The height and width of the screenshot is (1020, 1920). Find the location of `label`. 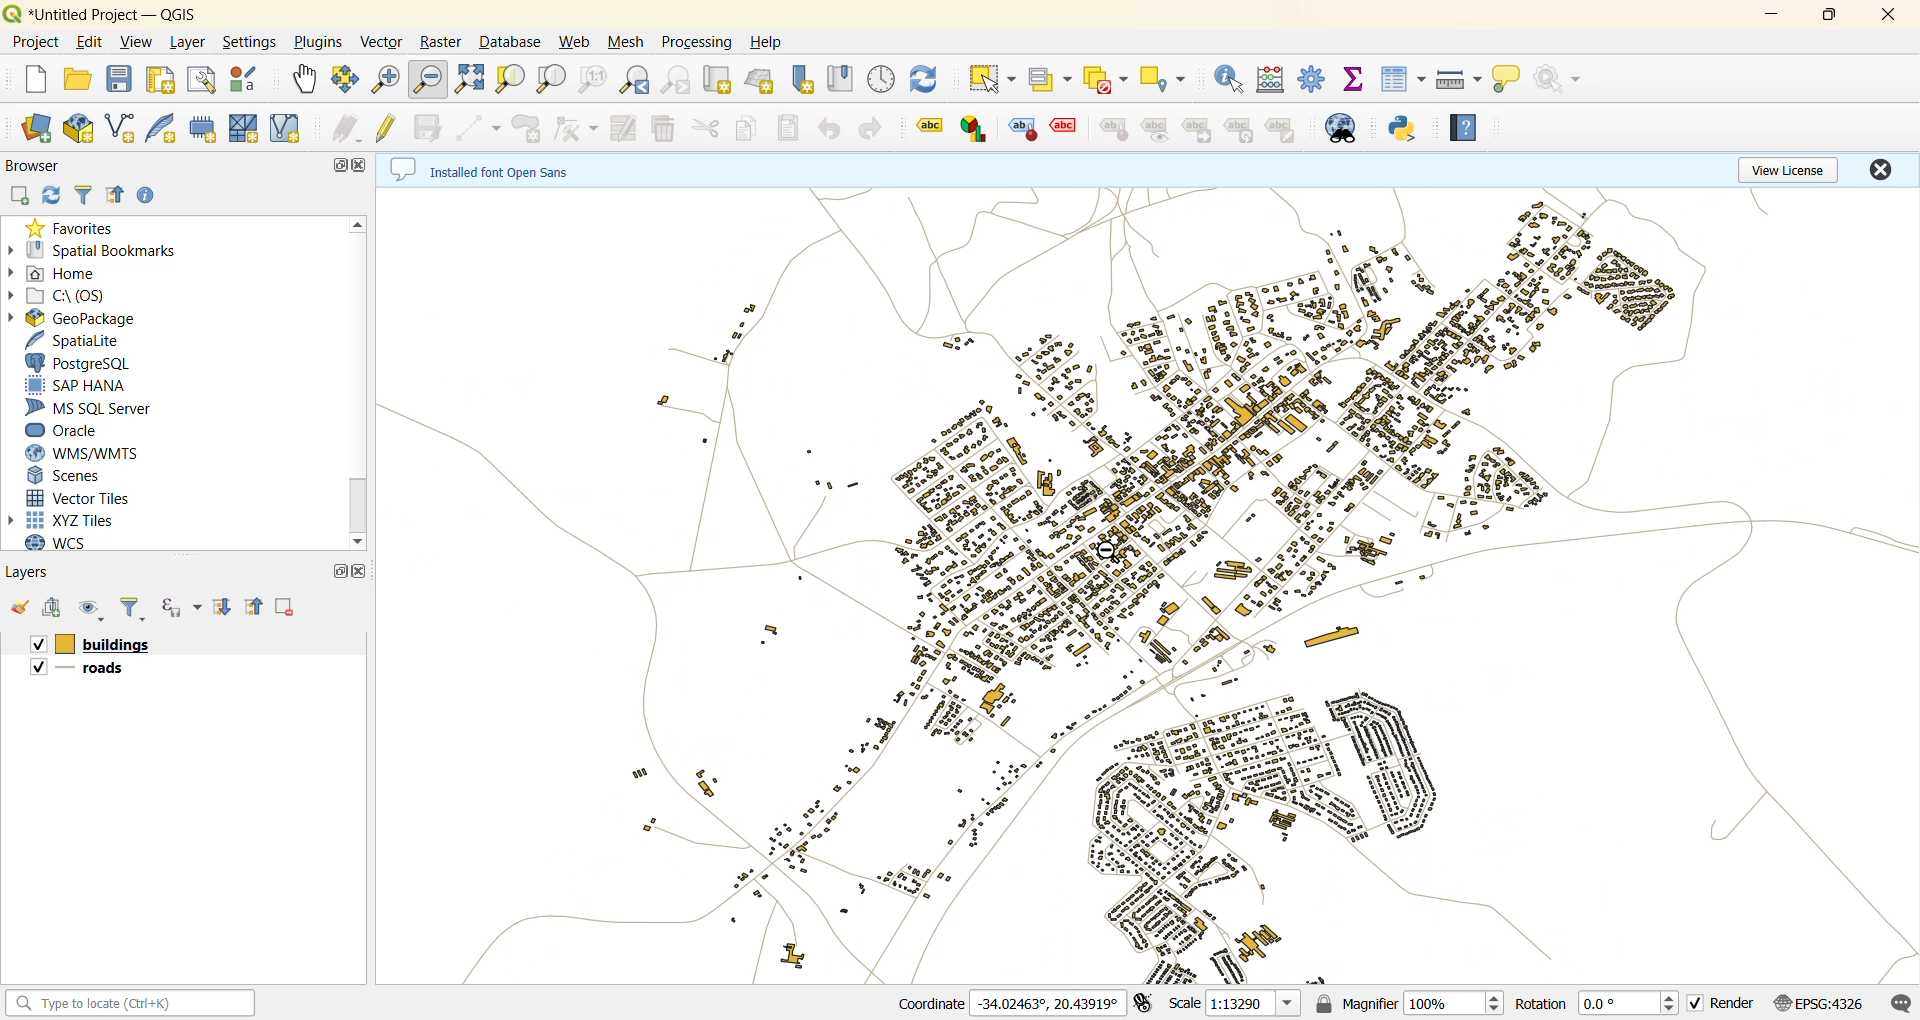

label is located at coordinates (932, 128).